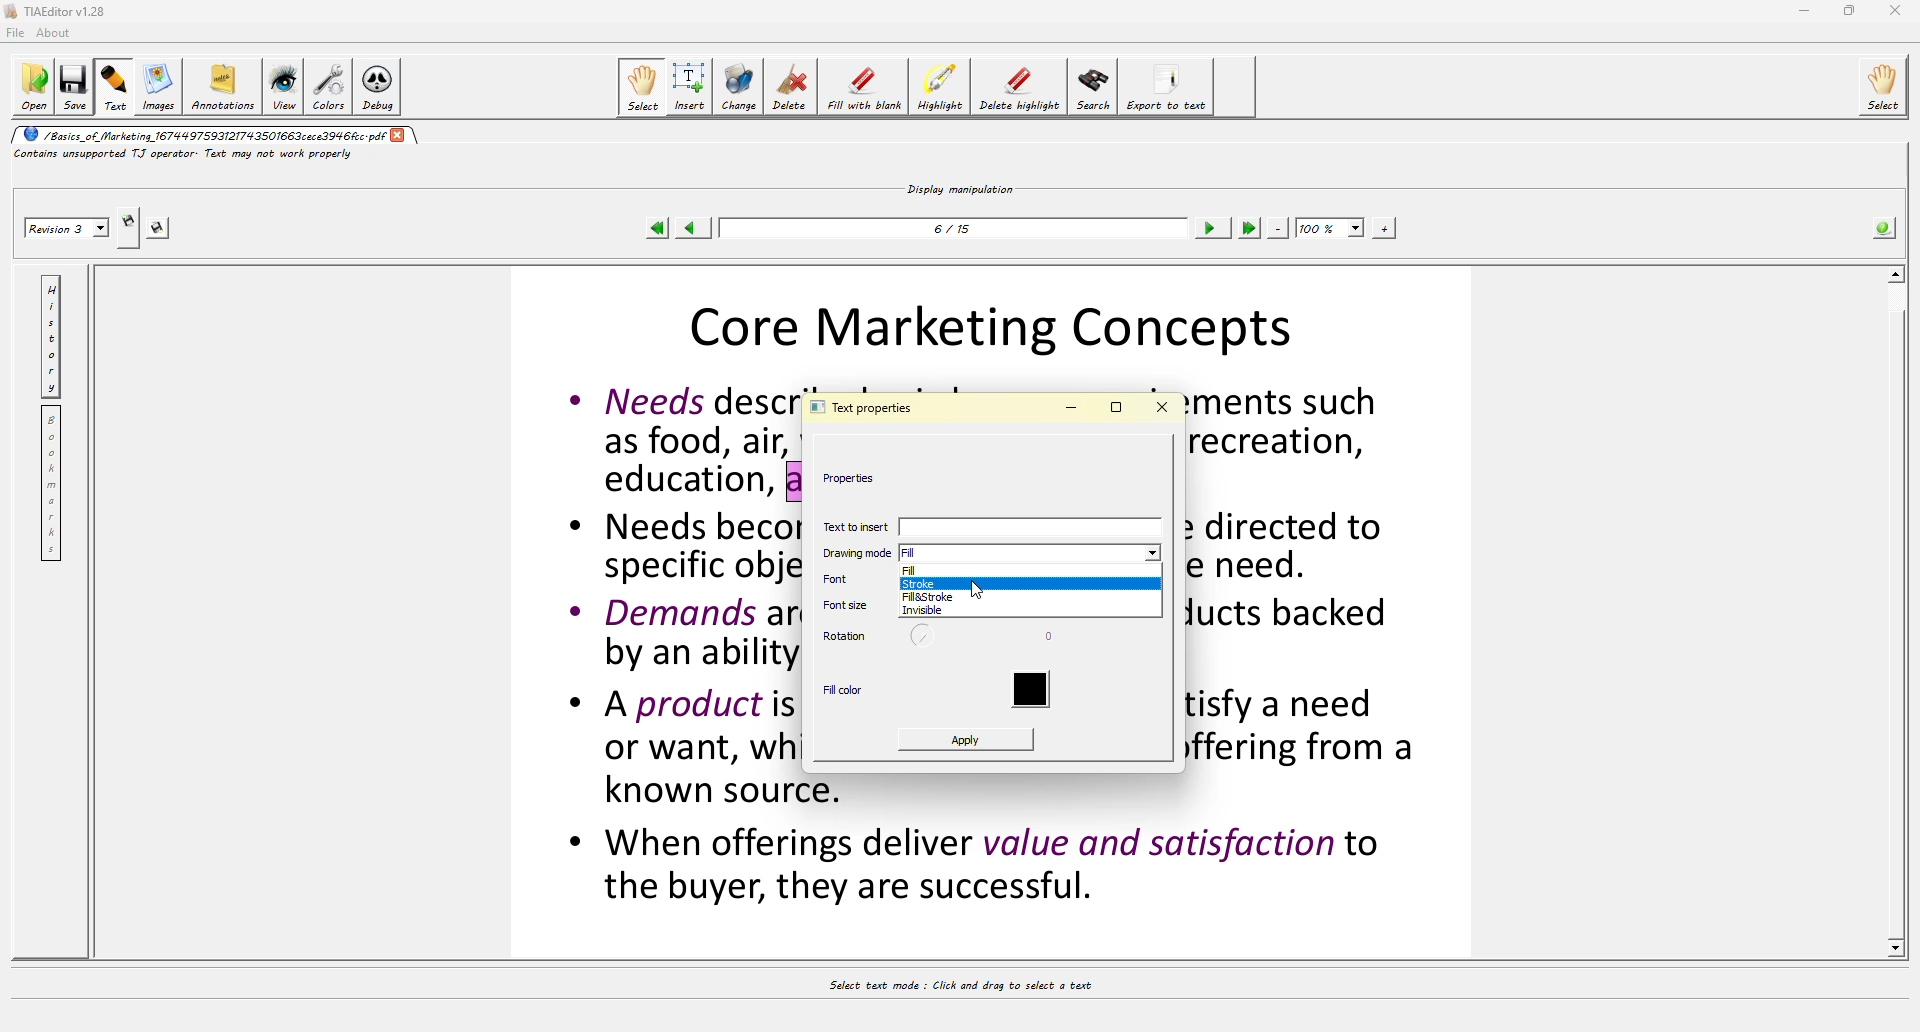 This screenshot has width=1920, height=1032. What do you see at coordinates (868, 406) in the screenshot?
I see `text properties` at bounding box center [868, 406].